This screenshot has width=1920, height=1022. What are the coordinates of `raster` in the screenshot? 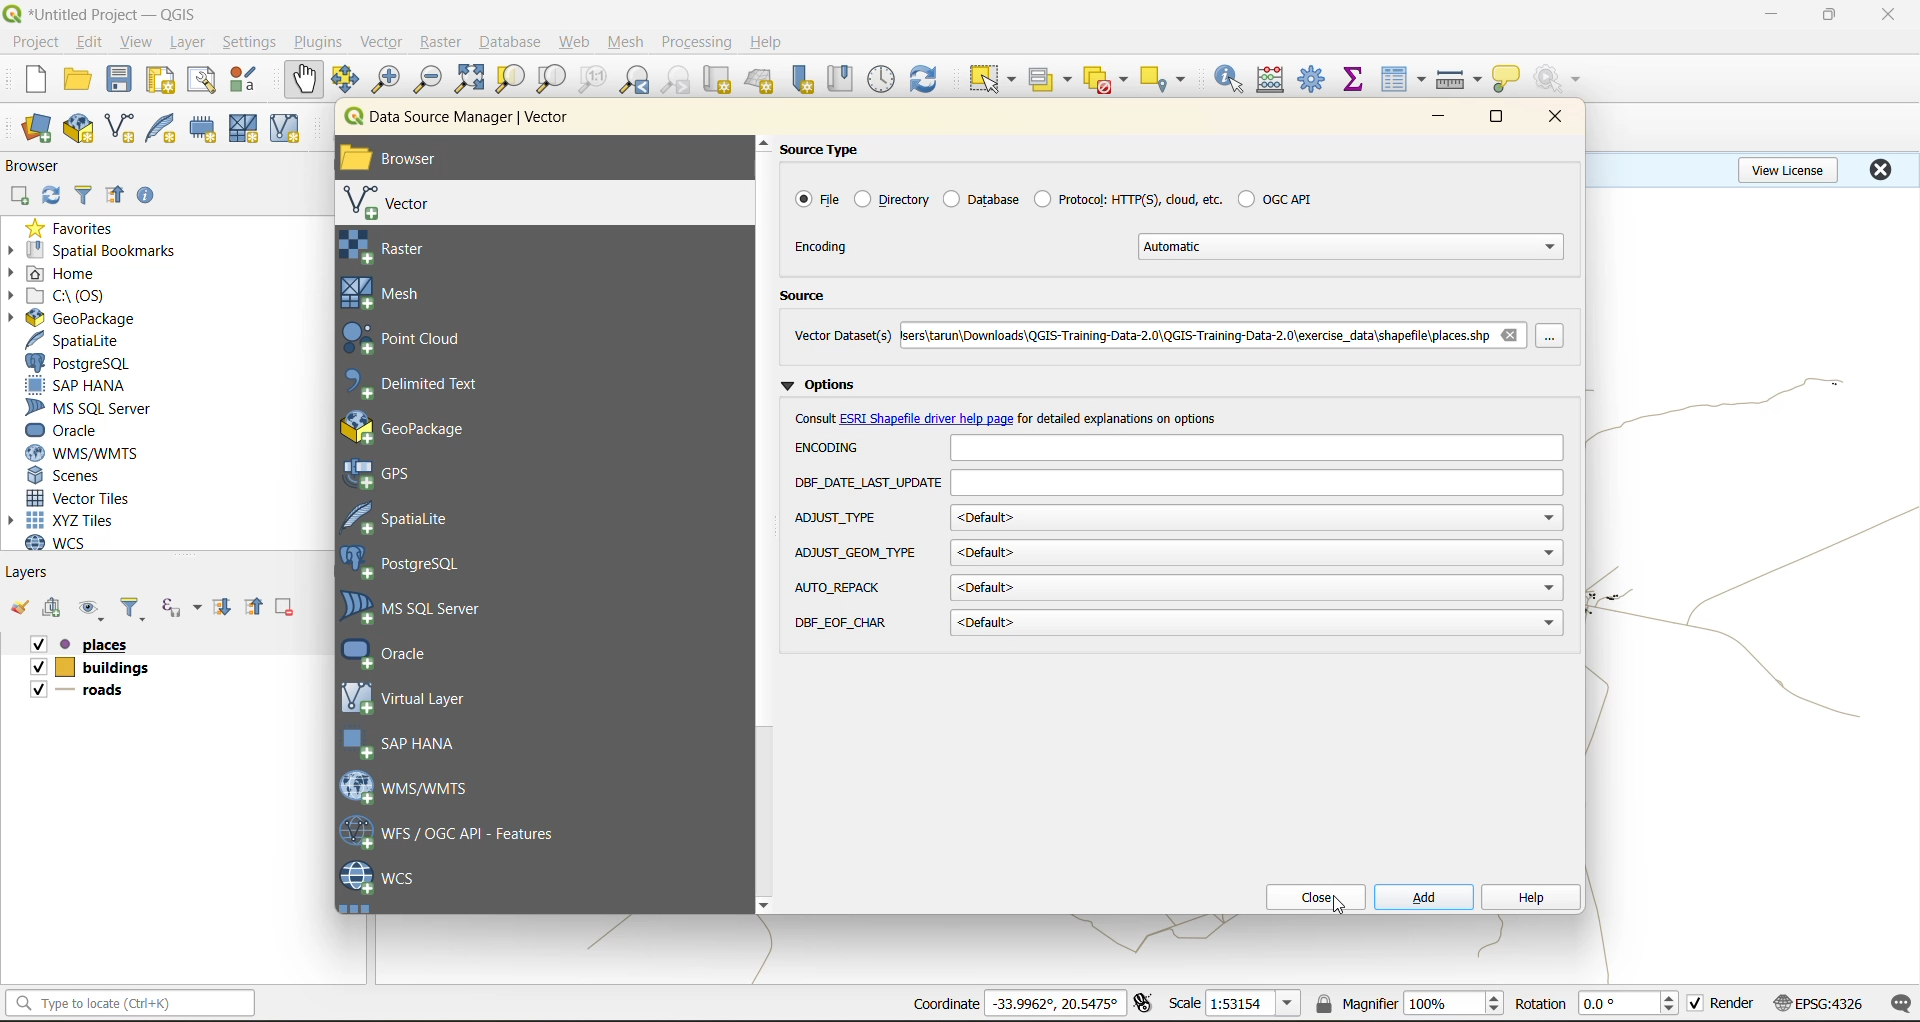 It's located at (442, 40).